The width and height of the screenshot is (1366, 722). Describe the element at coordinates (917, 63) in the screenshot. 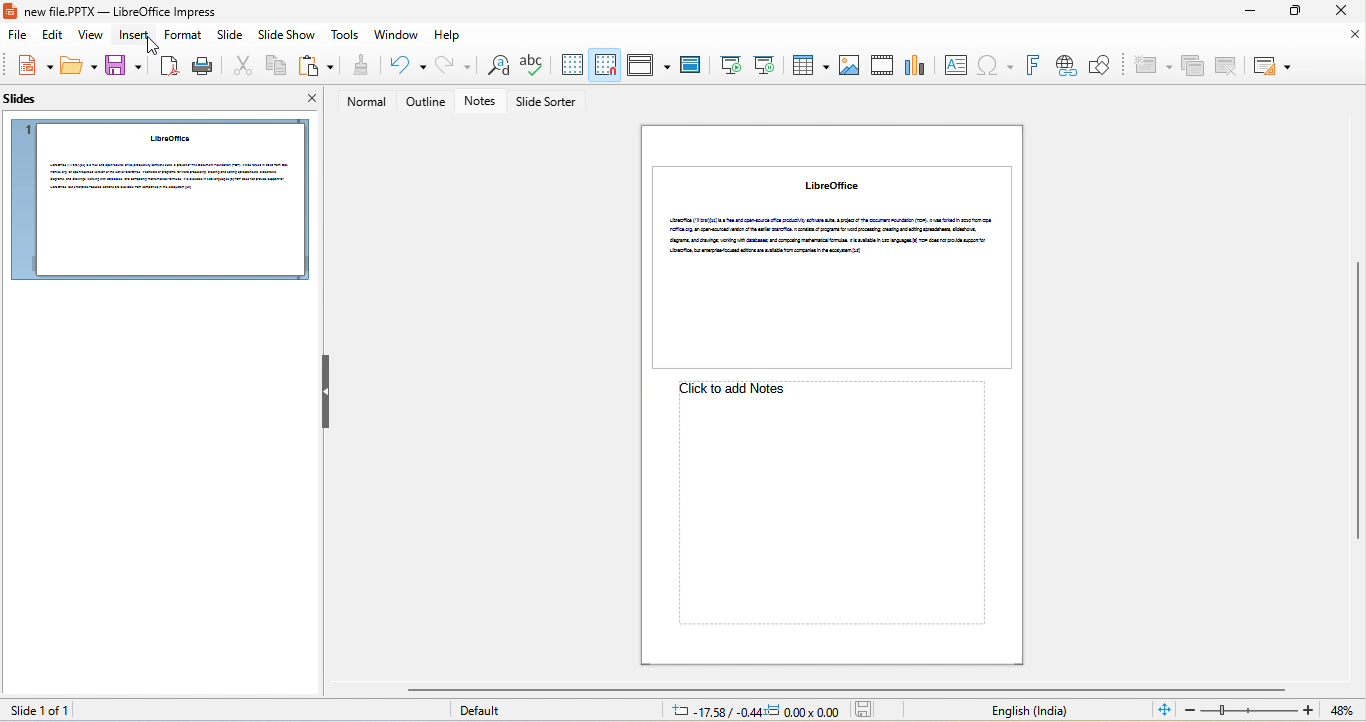

I see `chart` at that location.